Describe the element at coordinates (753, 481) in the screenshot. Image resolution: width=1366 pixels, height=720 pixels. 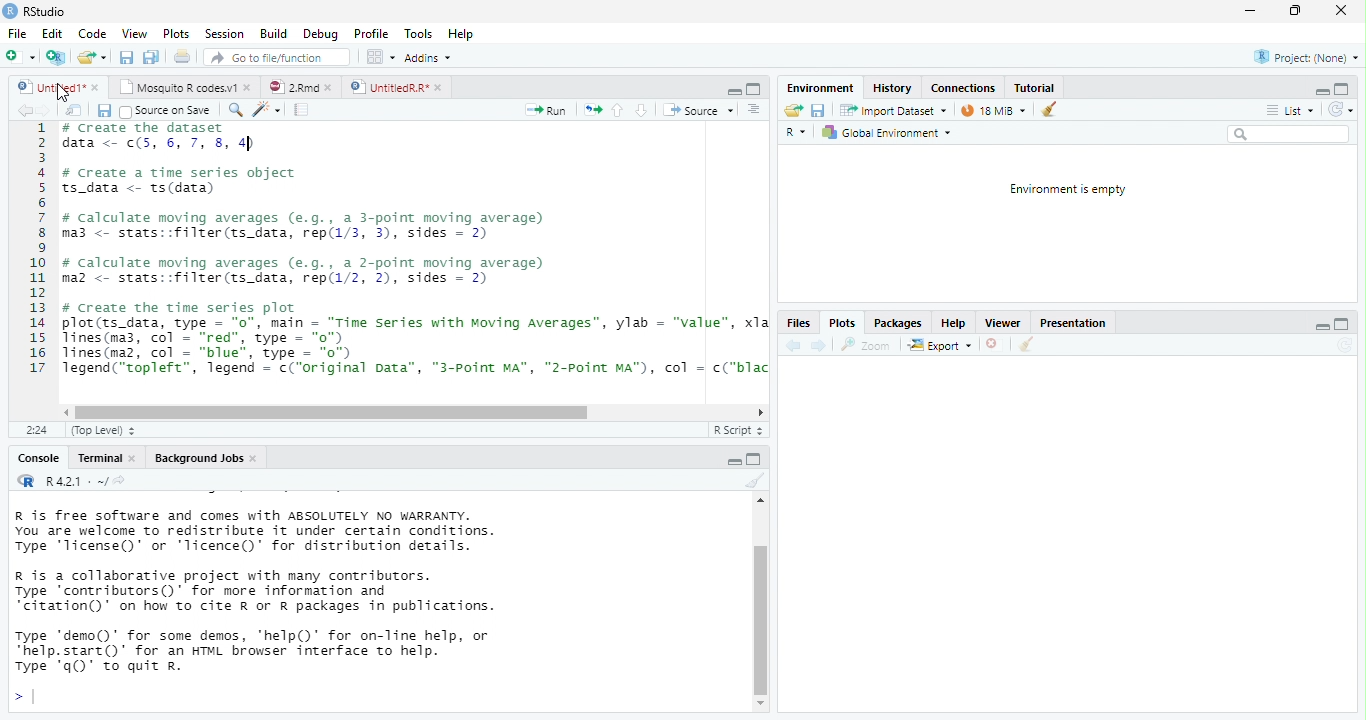
I see `clear` at that location.